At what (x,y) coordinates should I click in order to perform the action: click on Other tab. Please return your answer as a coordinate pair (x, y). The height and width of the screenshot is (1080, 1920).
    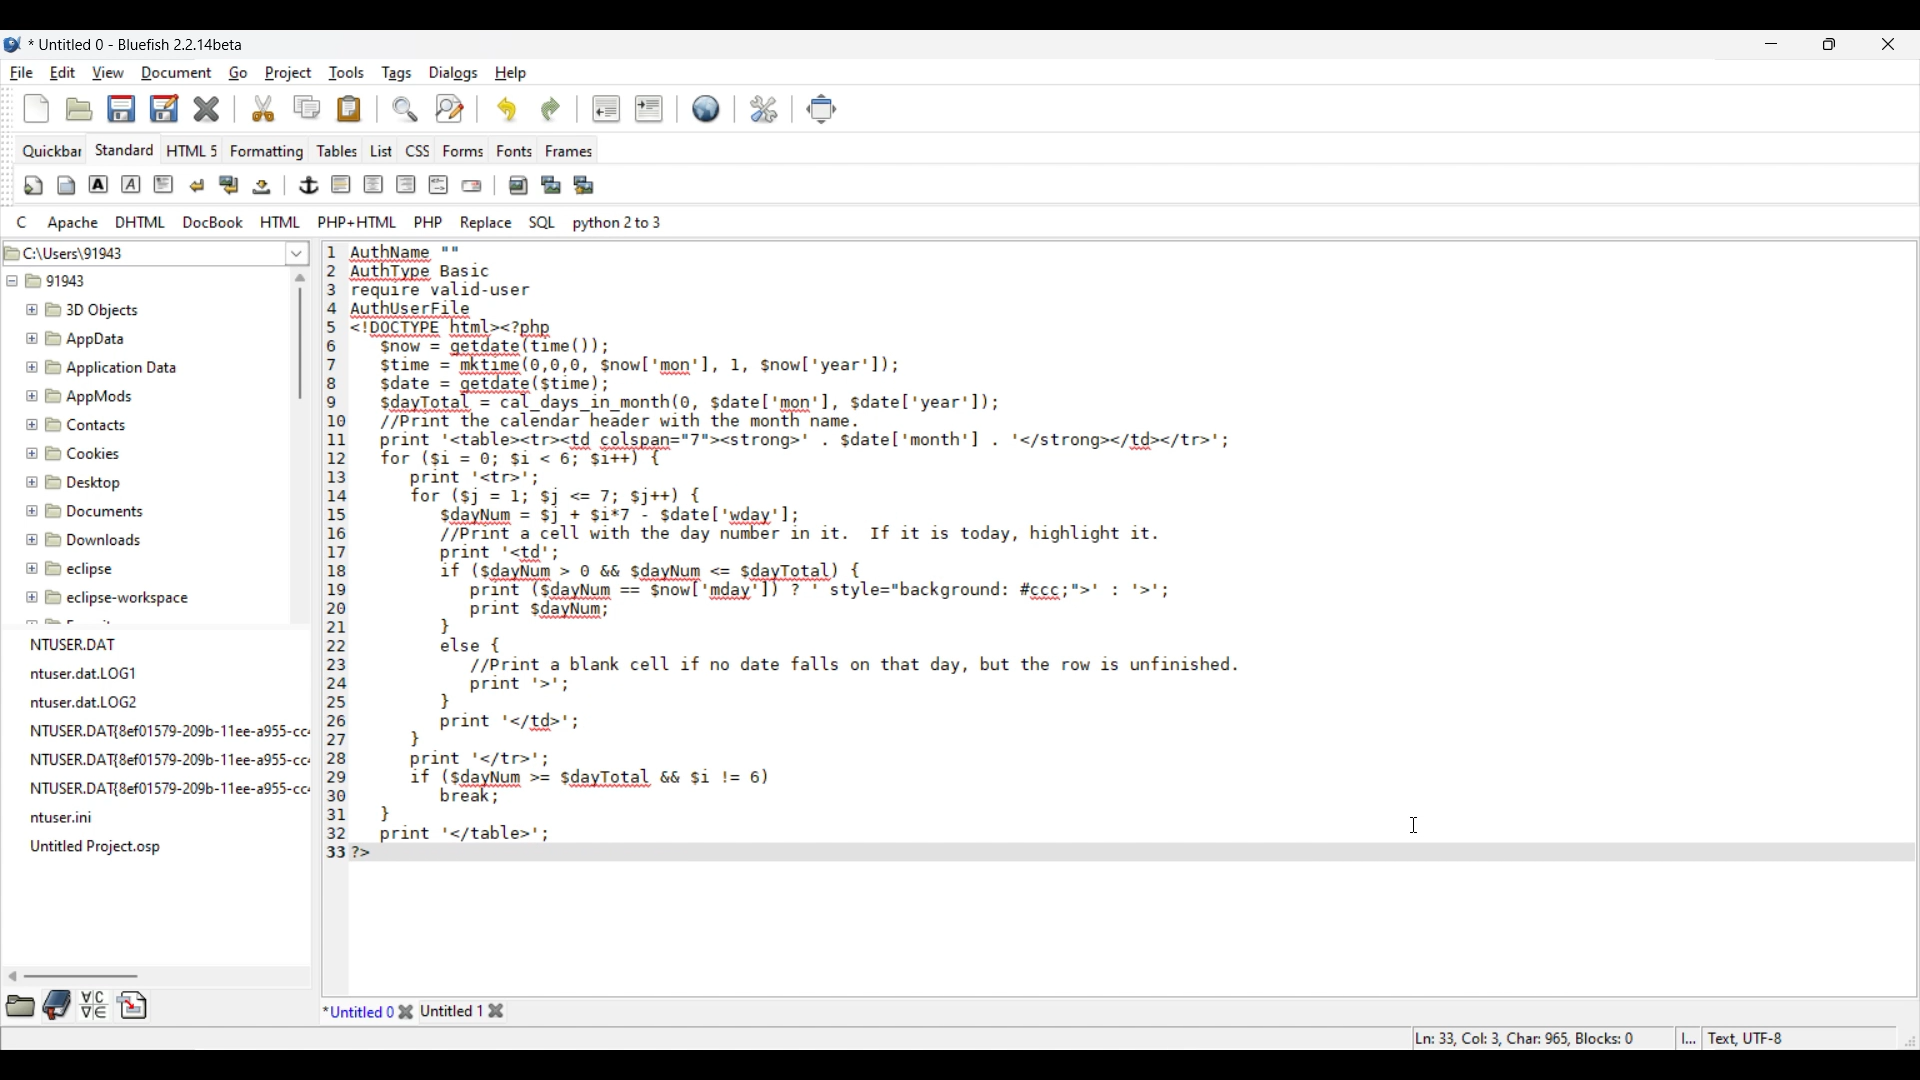
    Looking at the image, I should click on (462, 1010).